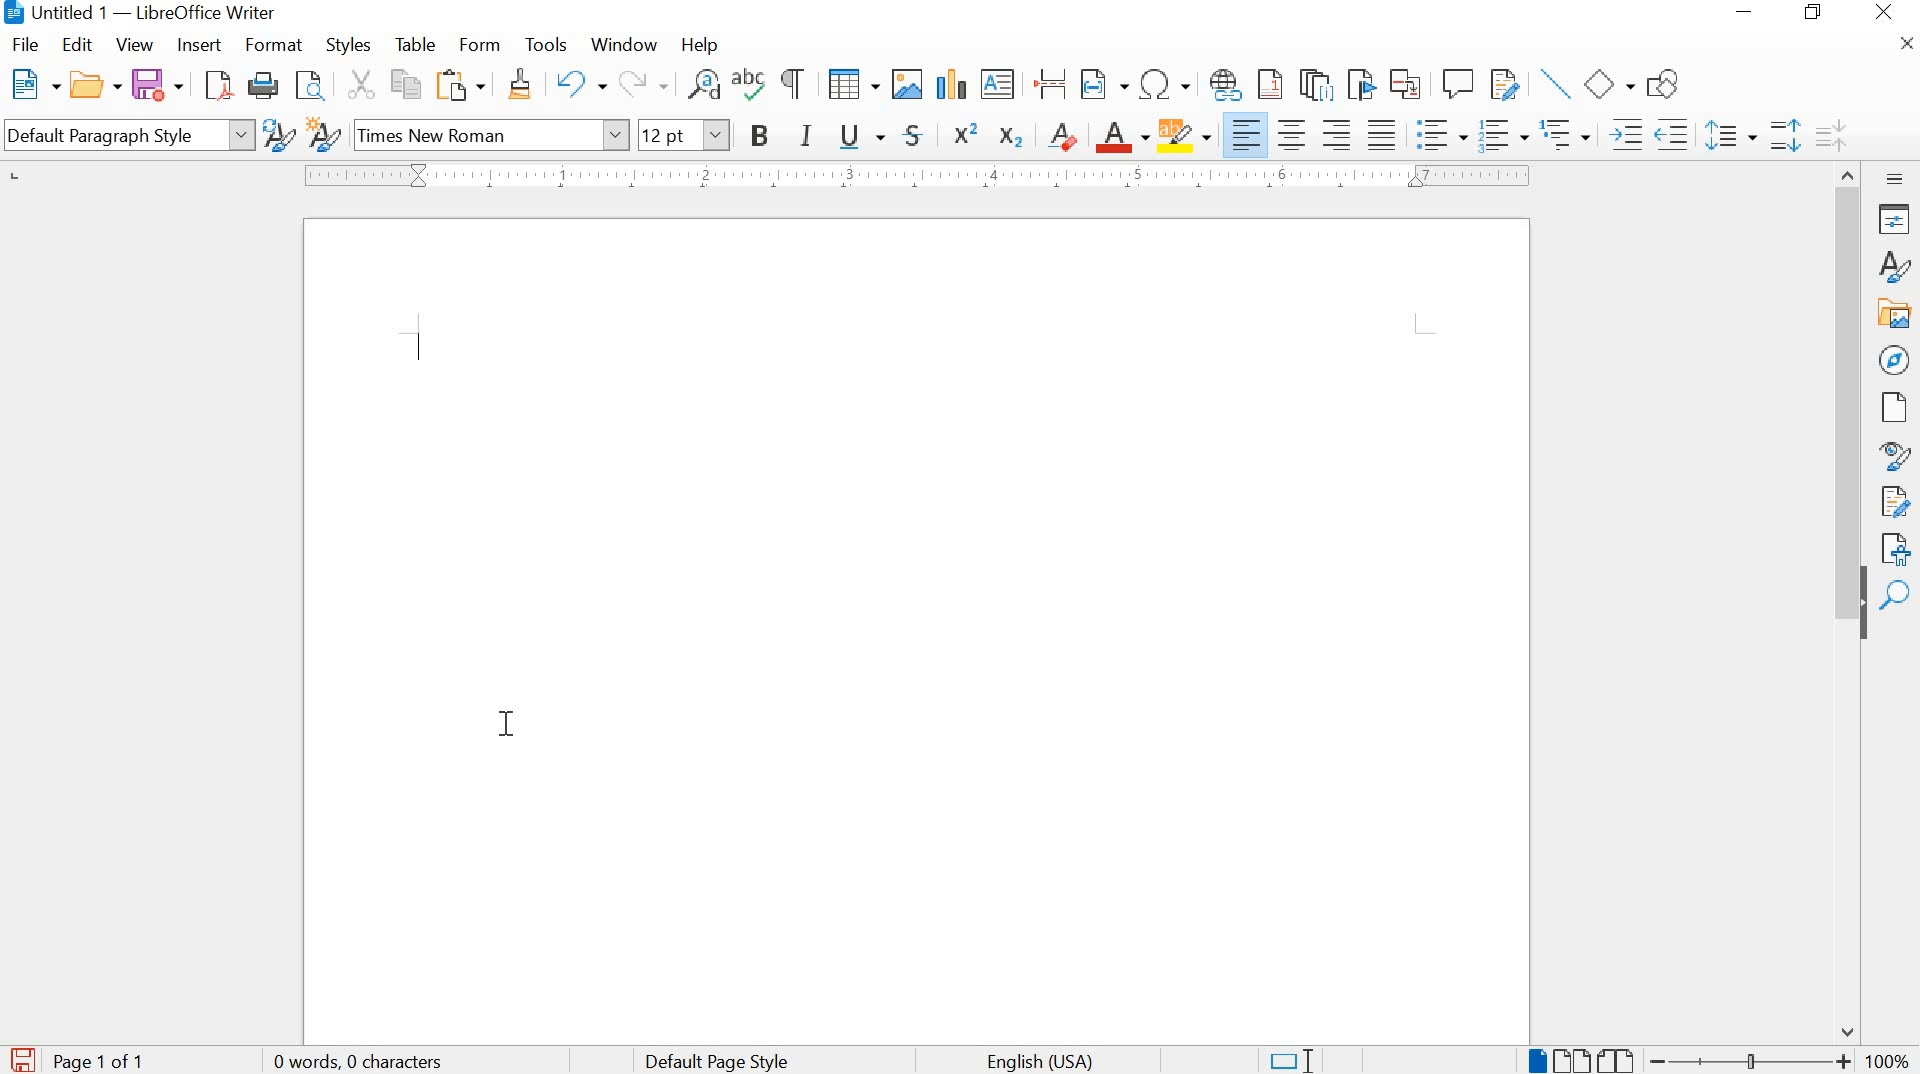 The width and height of the screenshot is (1920, 1074). I want to click on TOGGLE PRINT PREVIEW, so click(312, 85).